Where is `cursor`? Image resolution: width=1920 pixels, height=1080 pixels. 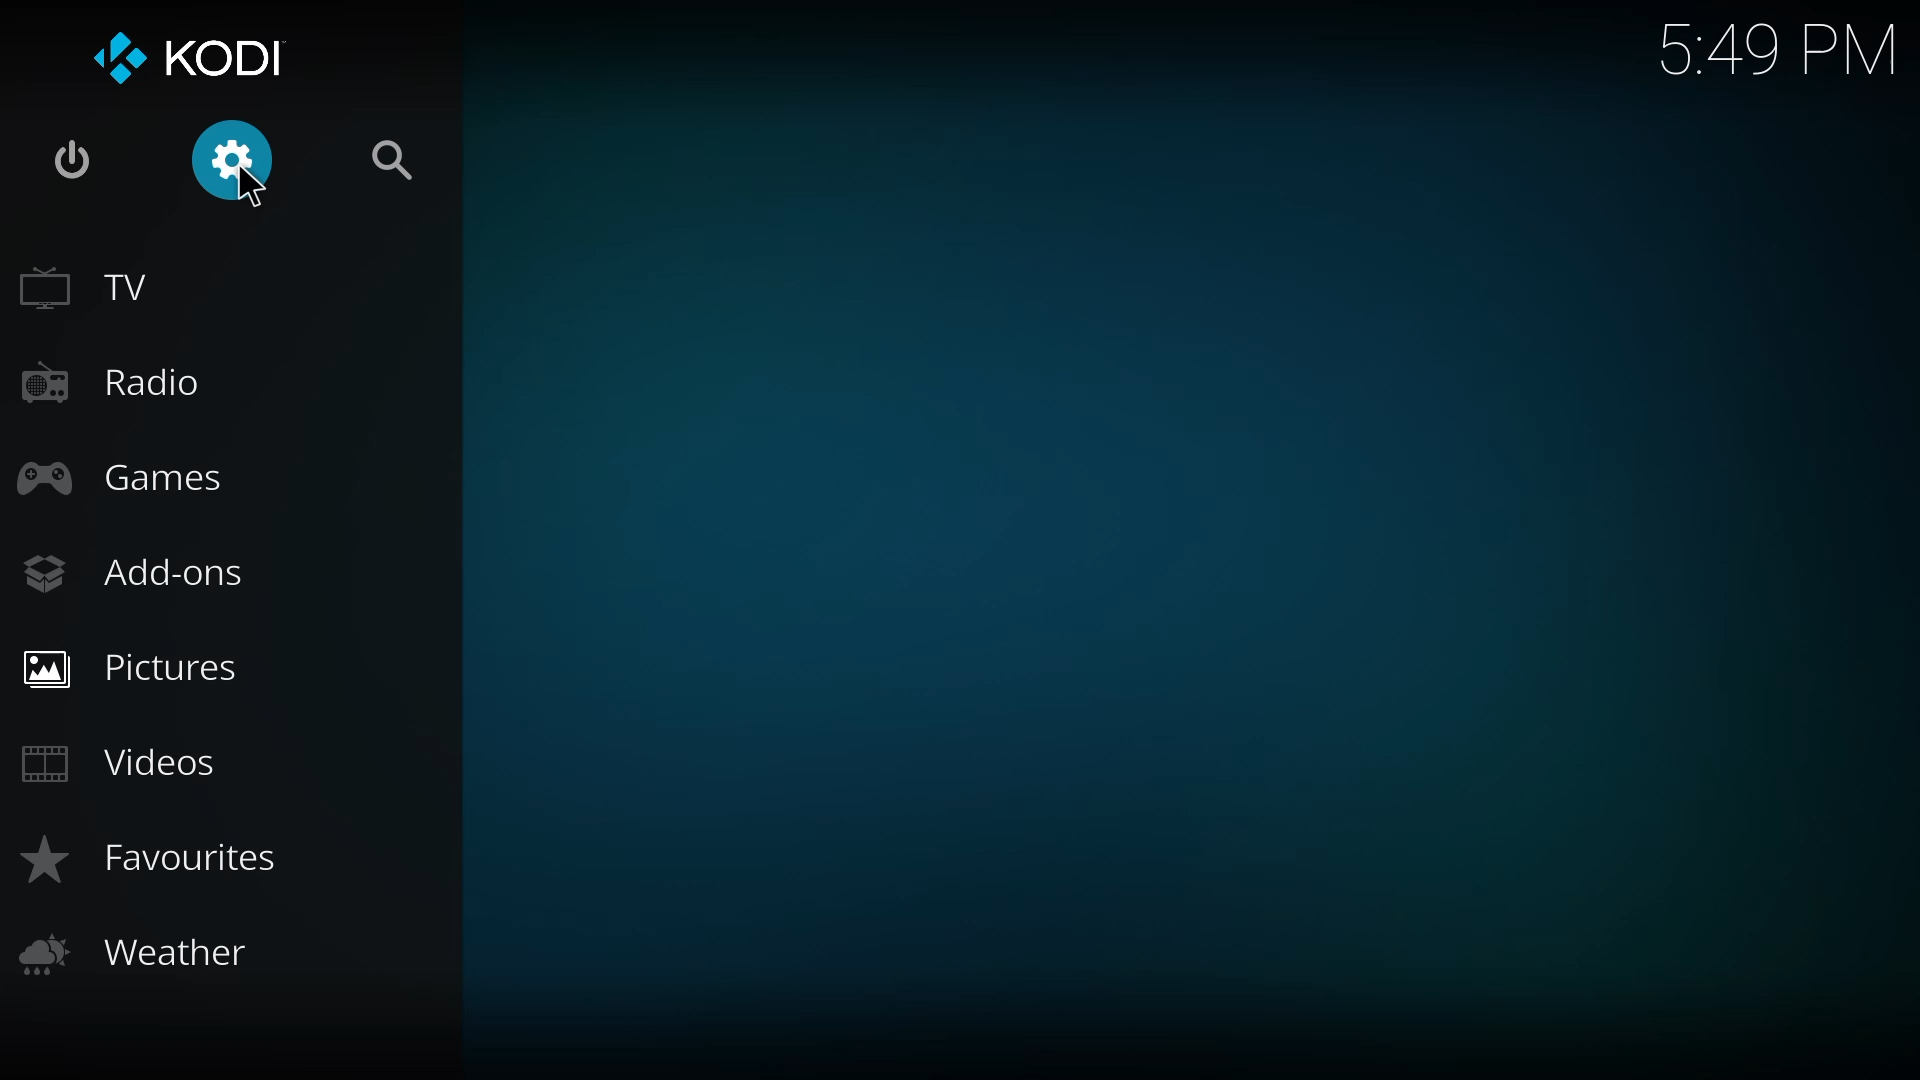
cursor is located at coordinates (253, 189).